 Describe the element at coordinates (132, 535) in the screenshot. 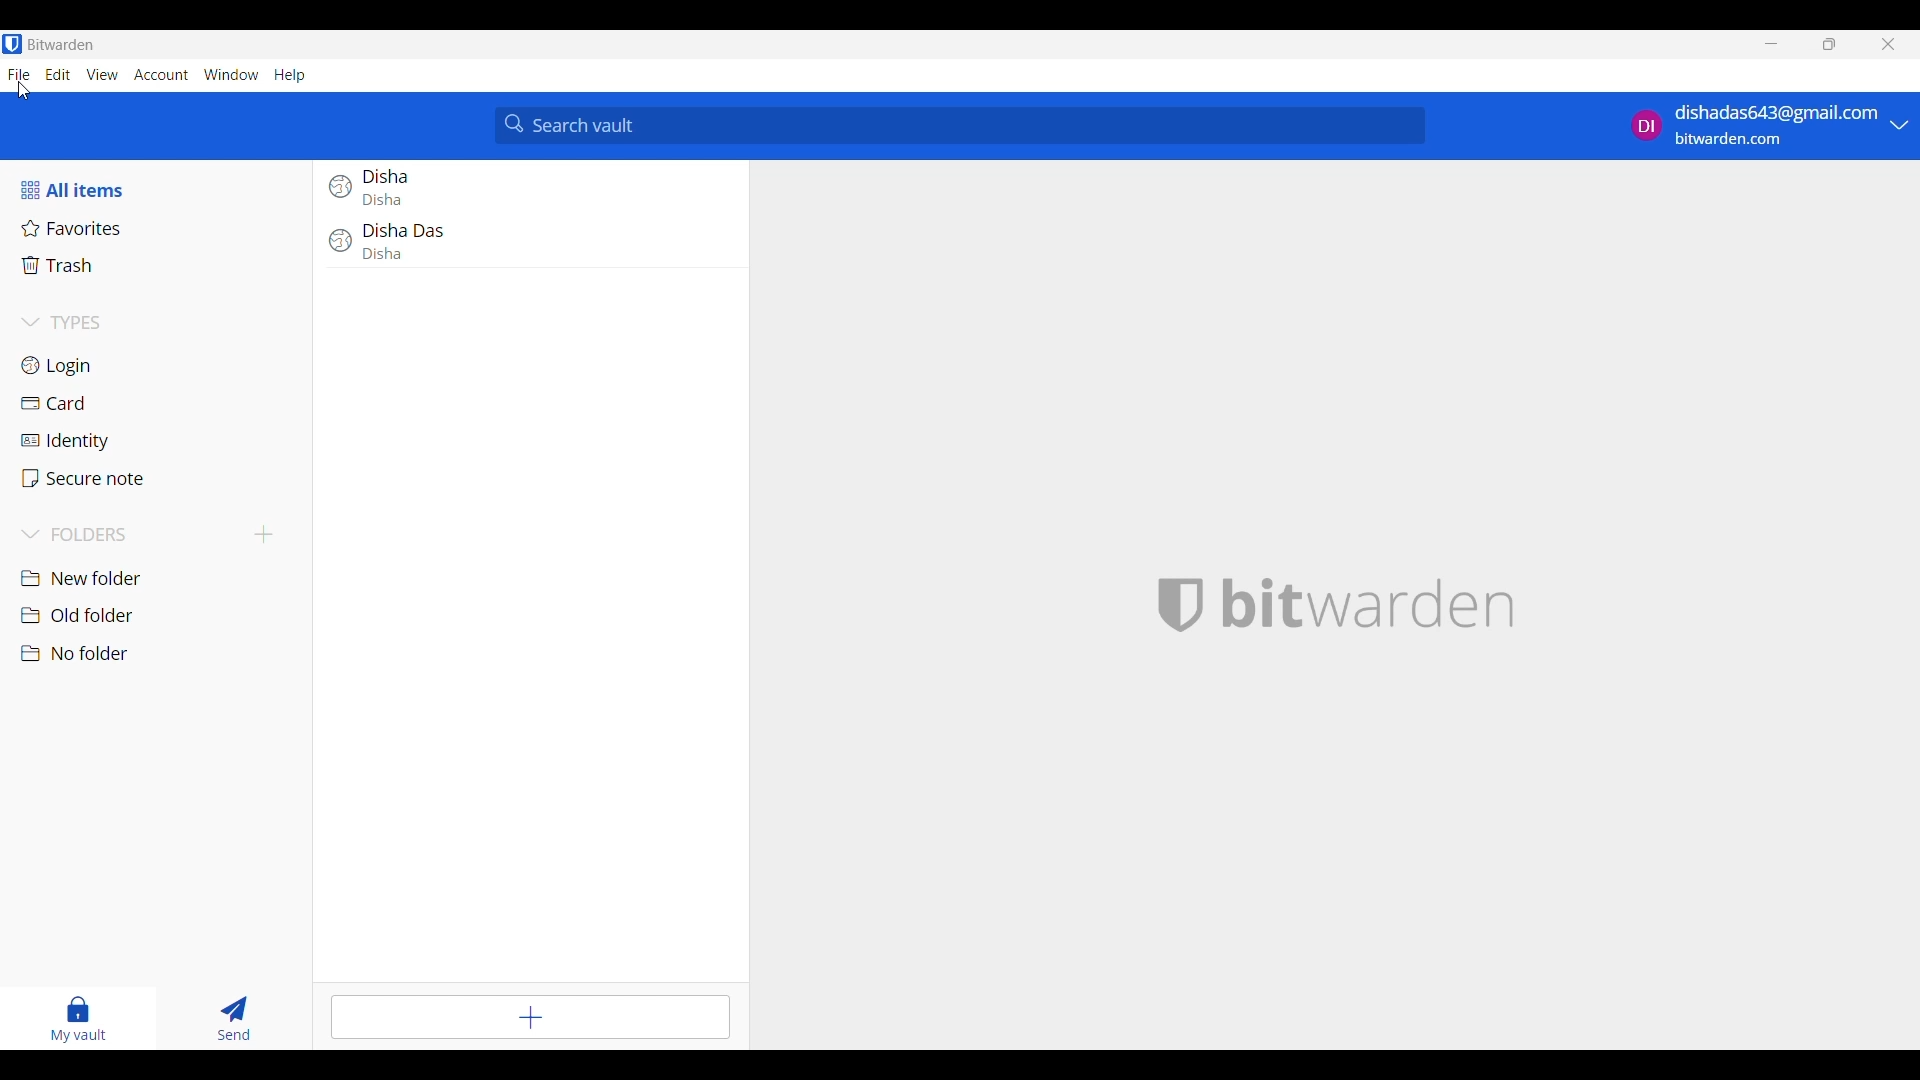

I see `Collapse folders` at that location.